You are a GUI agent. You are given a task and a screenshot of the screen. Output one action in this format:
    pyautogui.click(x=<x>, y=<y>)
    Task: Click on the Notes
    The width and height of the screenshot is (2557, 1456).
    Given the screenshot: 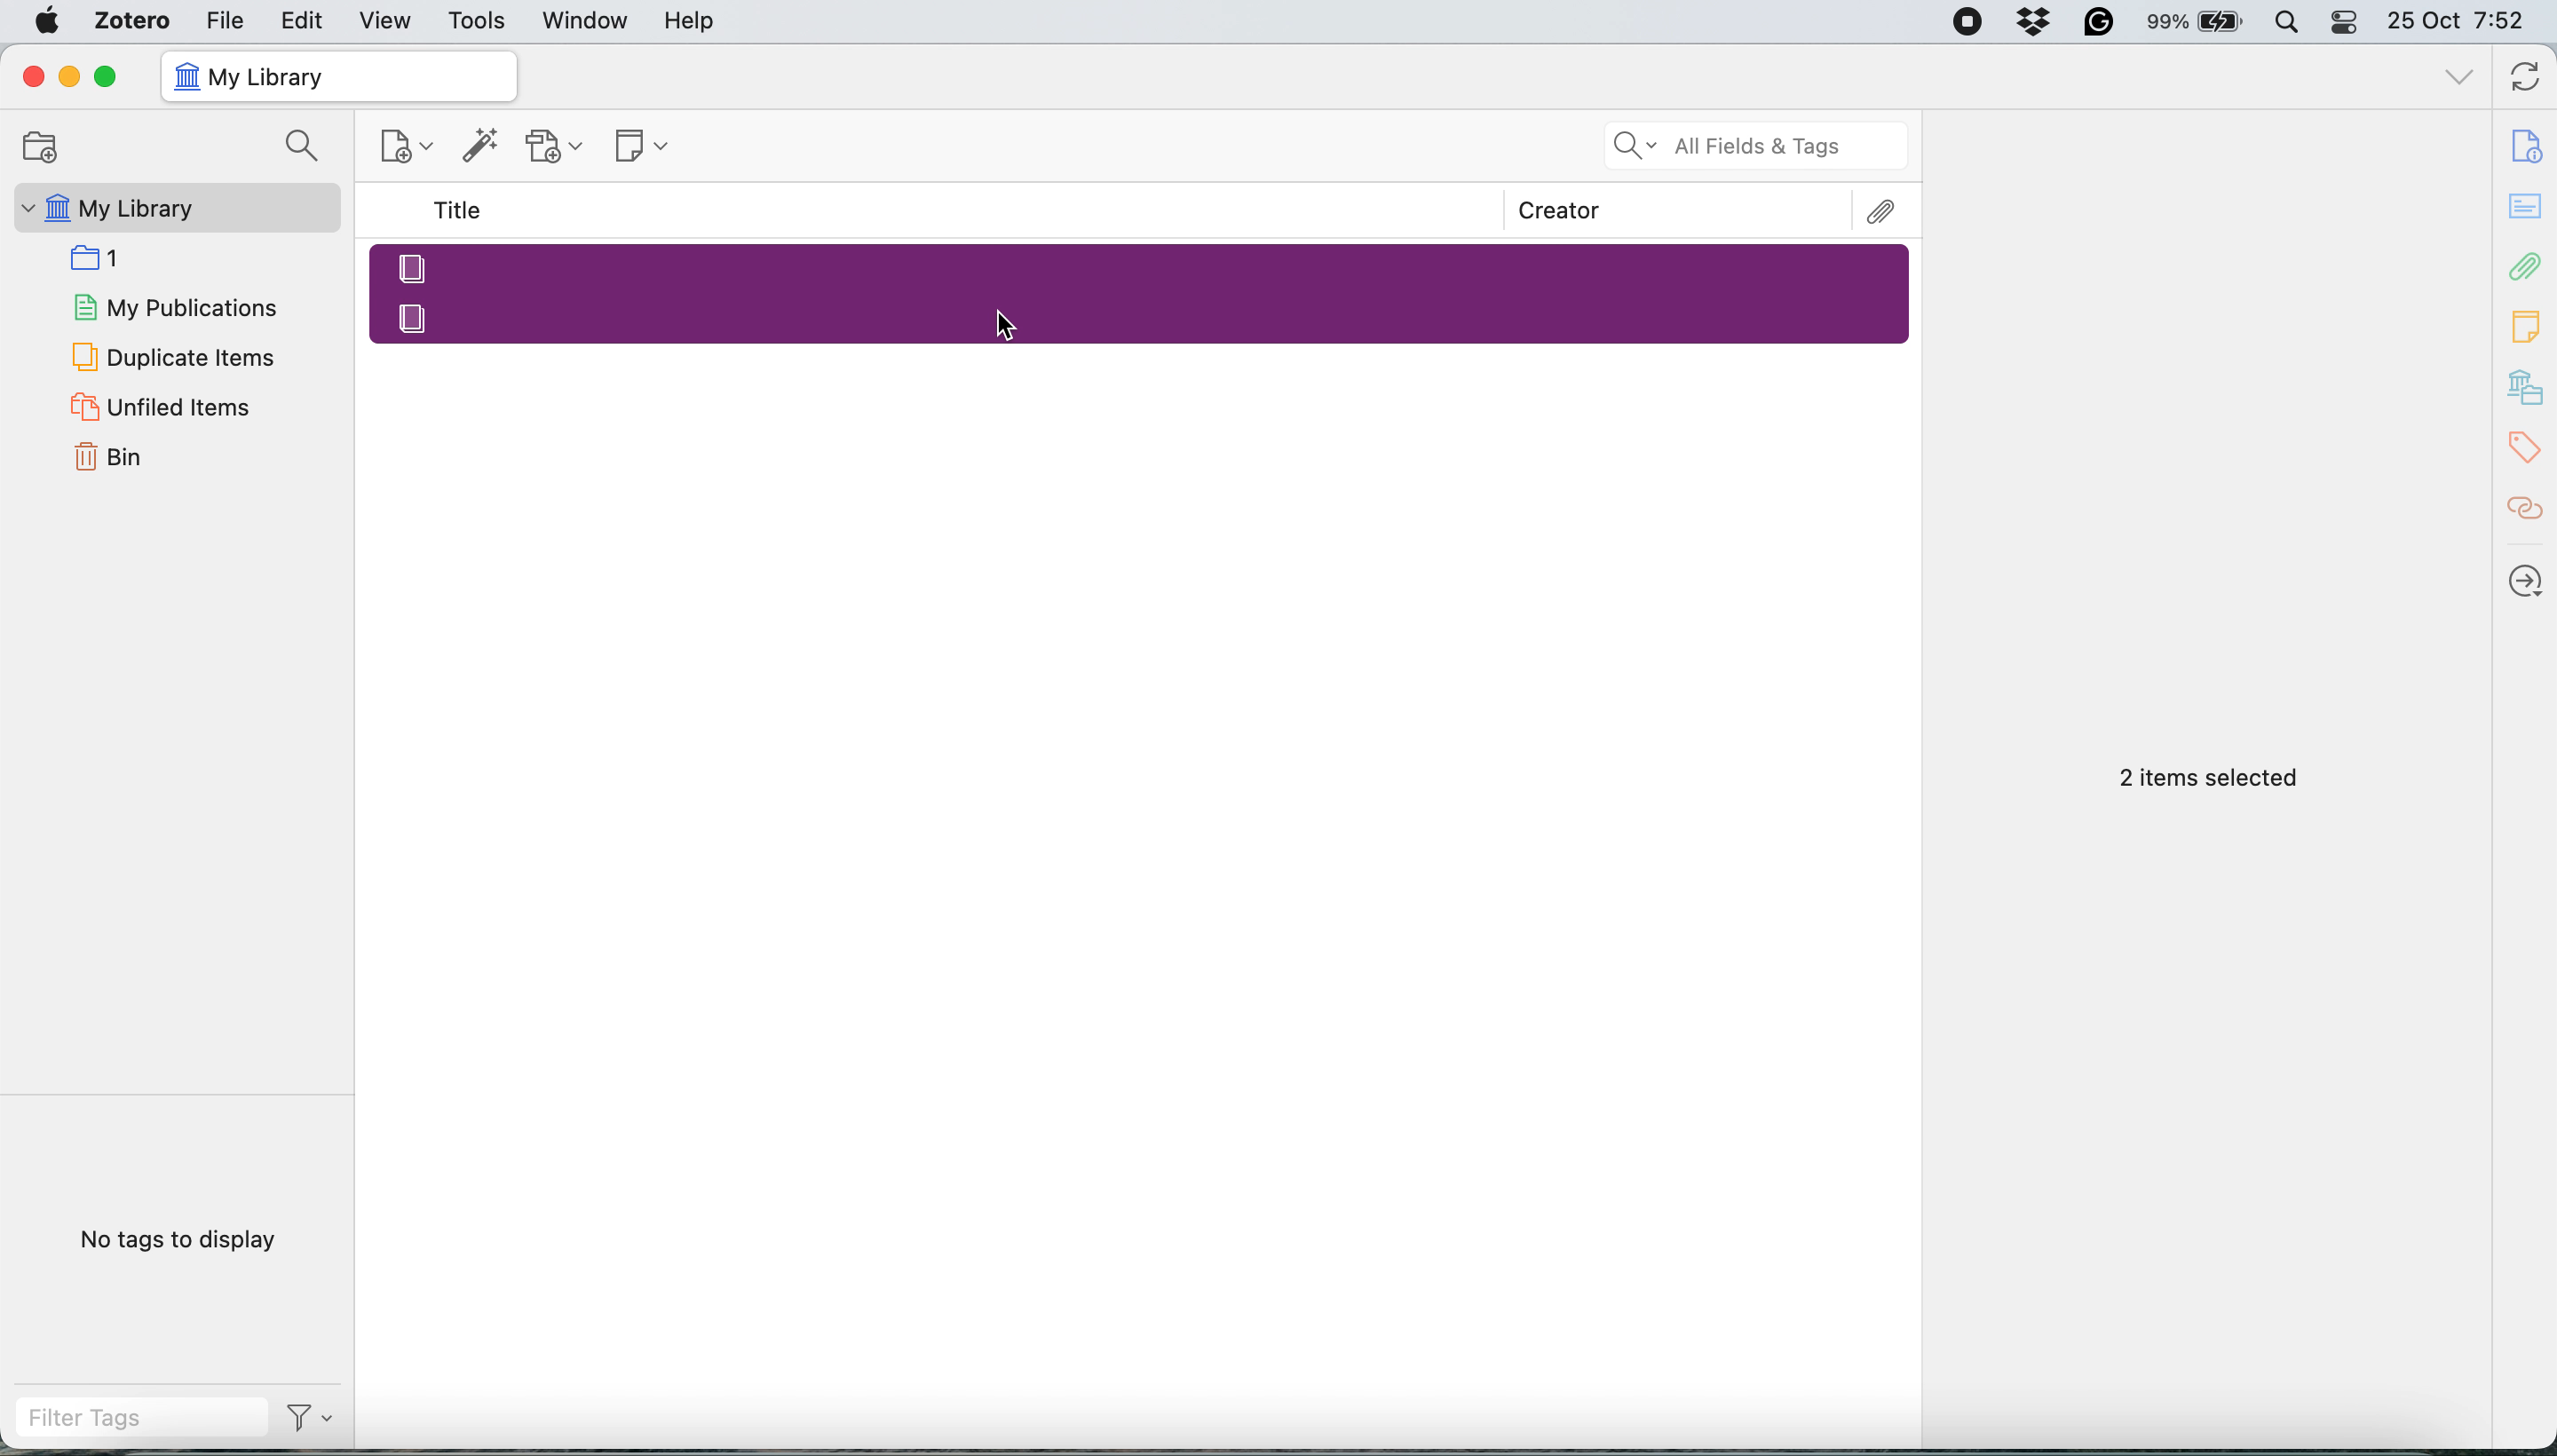 What is the action you would take?
    pyautogui.click(x=2528, y=321)
    